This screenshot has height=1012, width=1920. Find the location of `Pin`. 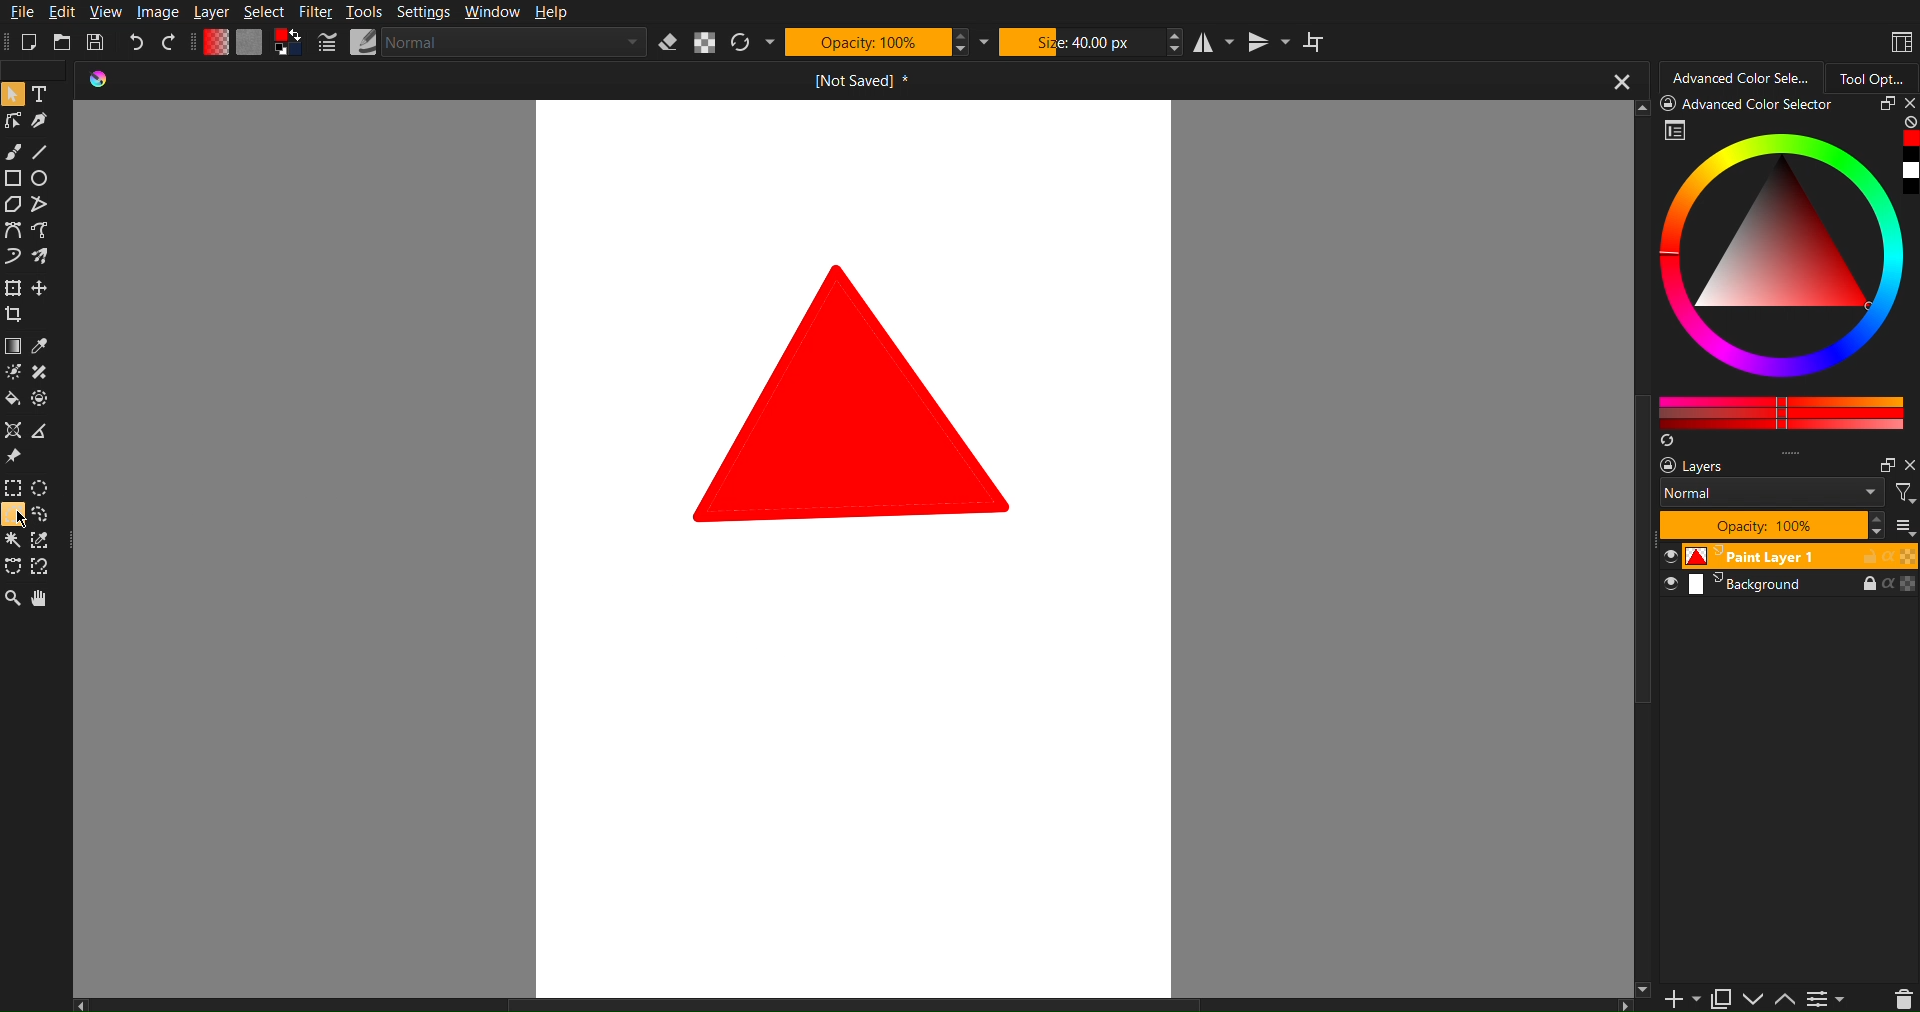

Pin is located at coordinates (12, 458).